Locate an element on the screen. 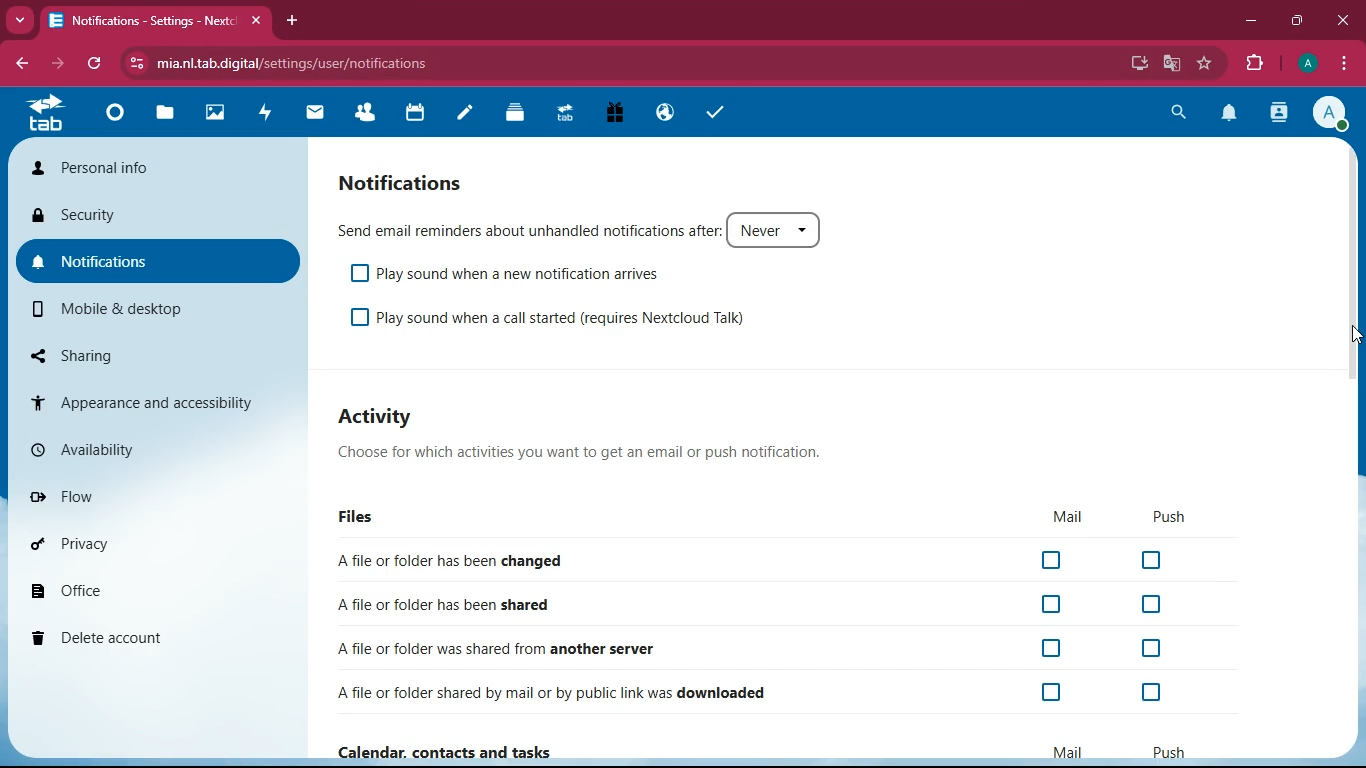 The height and width of the screenshot is (768, 1366). activity is located at coordinates (268, 115).